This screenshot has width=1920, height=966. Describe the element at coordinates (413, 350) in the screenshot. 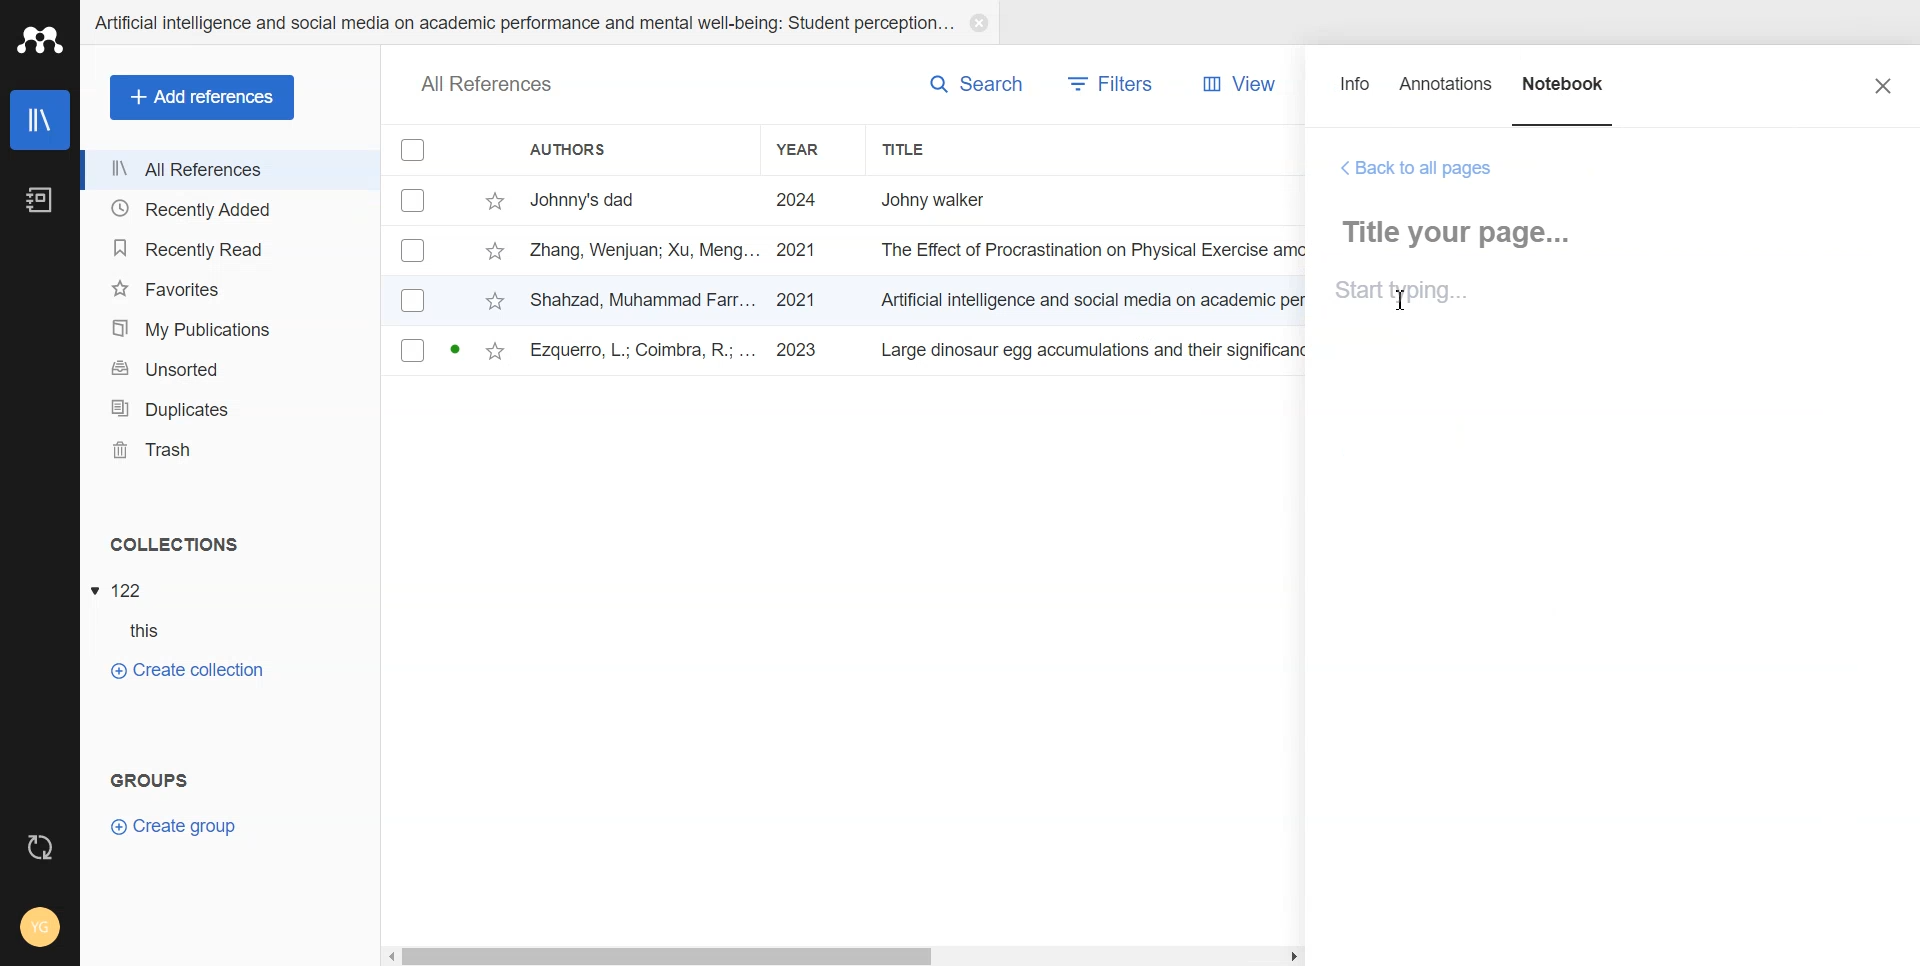

I see `Checkbox` at that location.